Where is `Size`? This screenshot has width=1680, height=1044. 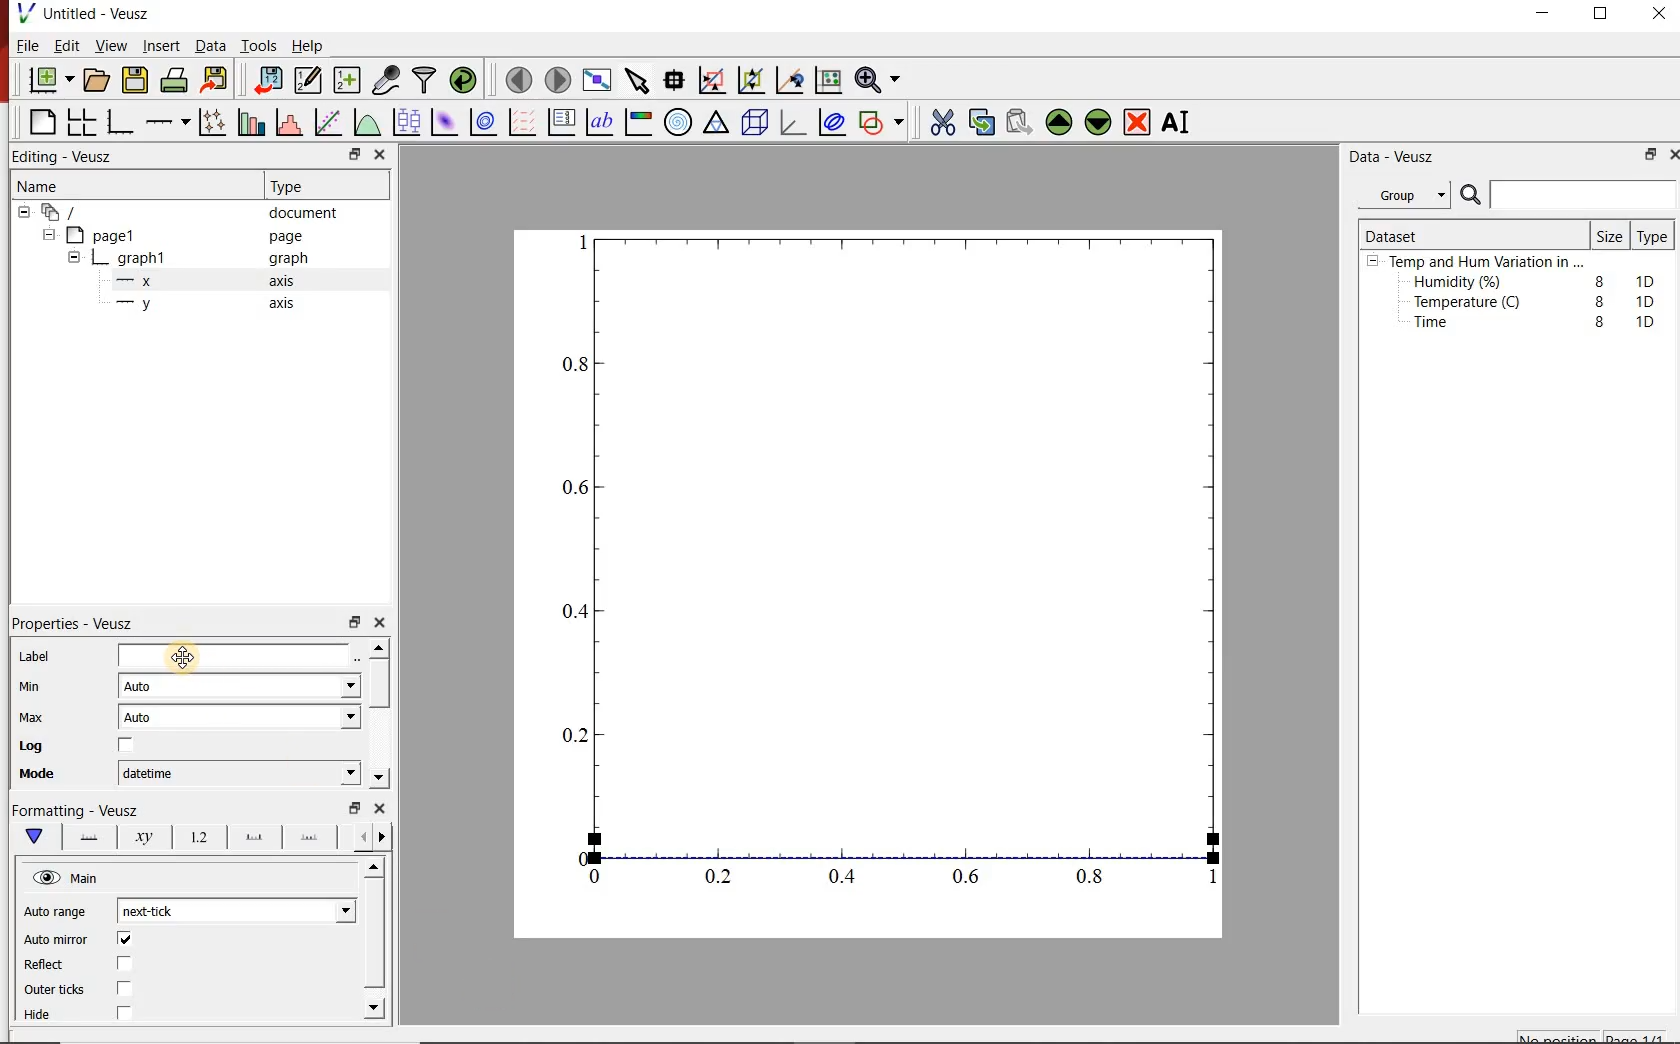
Size is located at coordinates (1608, 235).